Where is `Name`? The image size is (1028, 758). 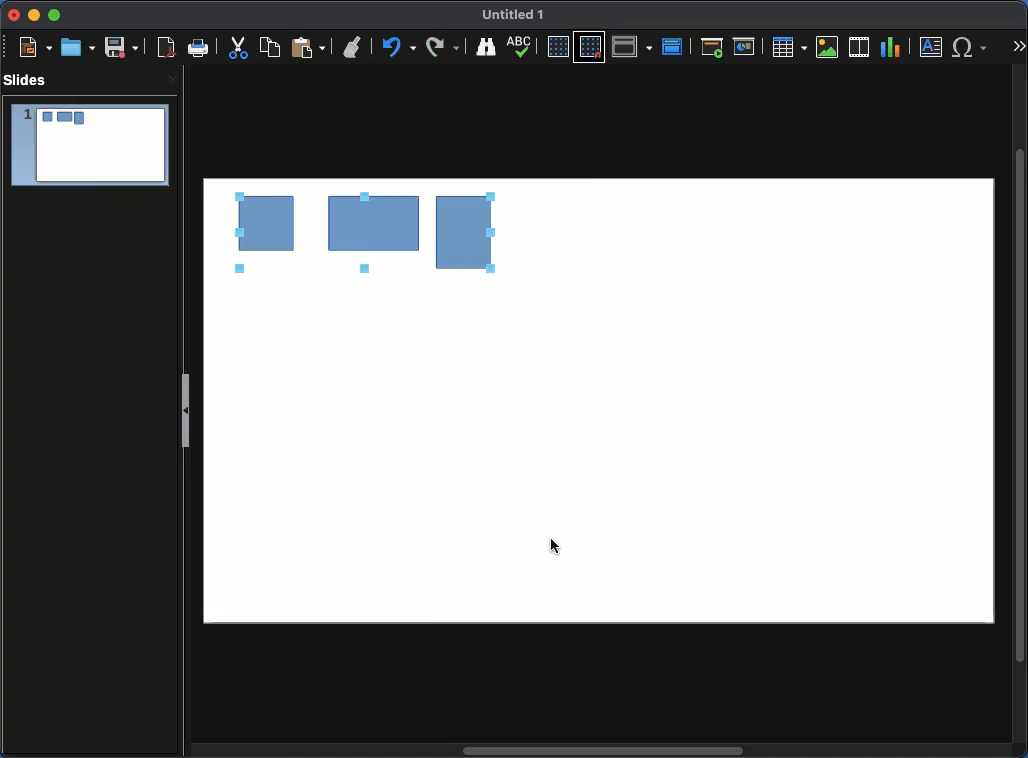
Name is located at coordinates (518, 16).